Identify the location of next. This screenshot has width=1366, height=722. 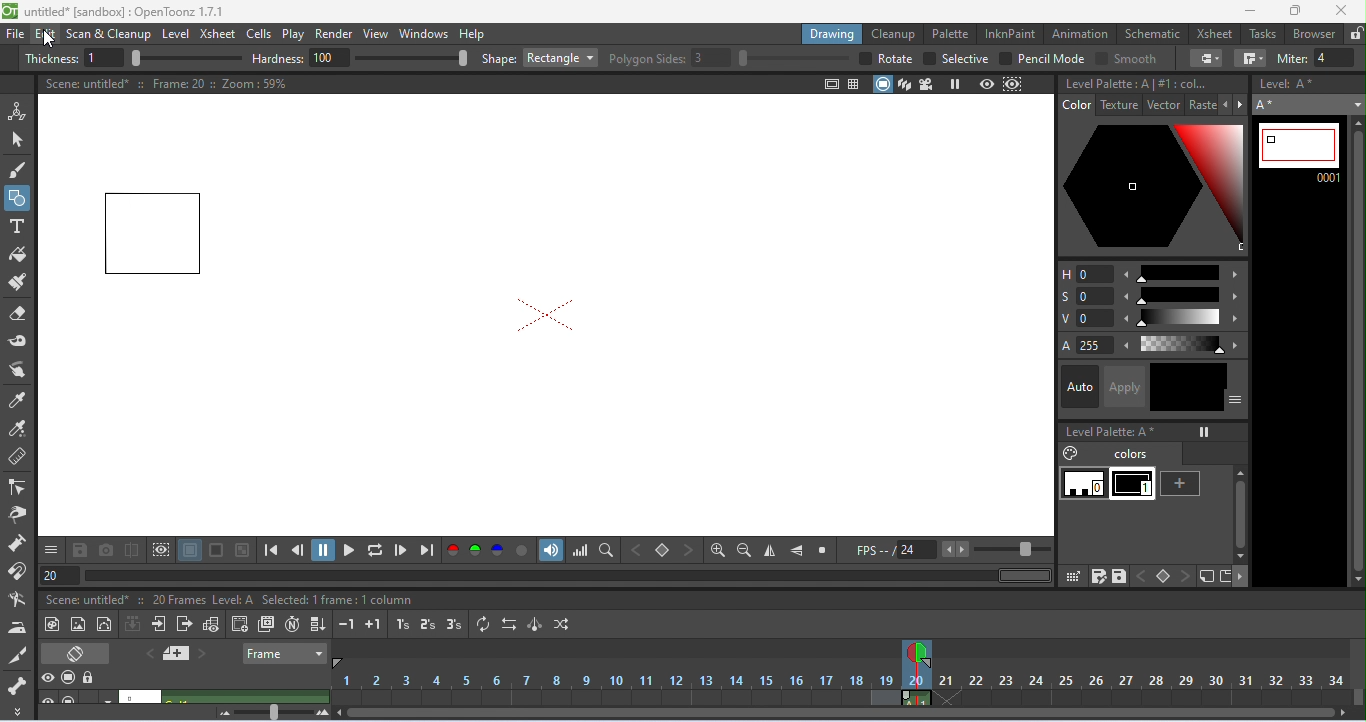
(1241, 105).